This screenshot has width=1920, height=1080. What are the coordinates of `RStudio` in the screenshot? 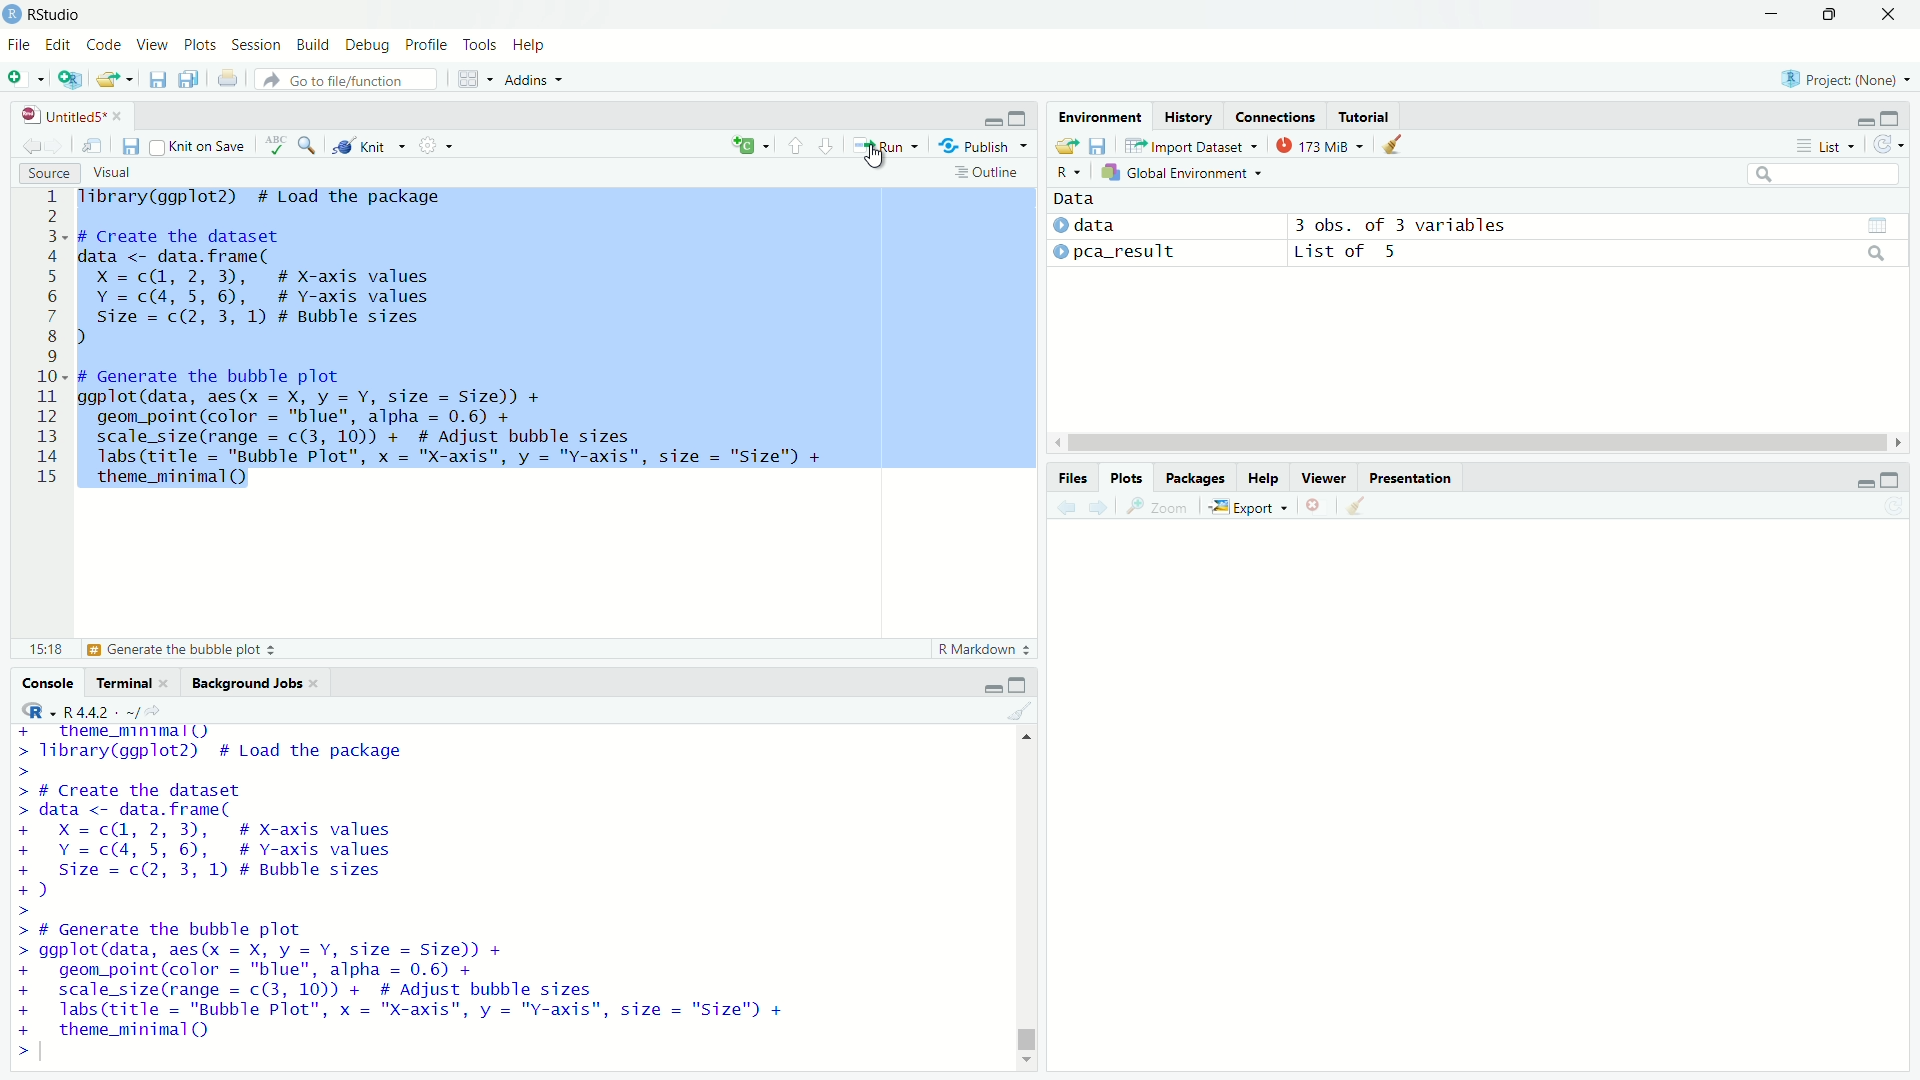 It's located at (56, 15).